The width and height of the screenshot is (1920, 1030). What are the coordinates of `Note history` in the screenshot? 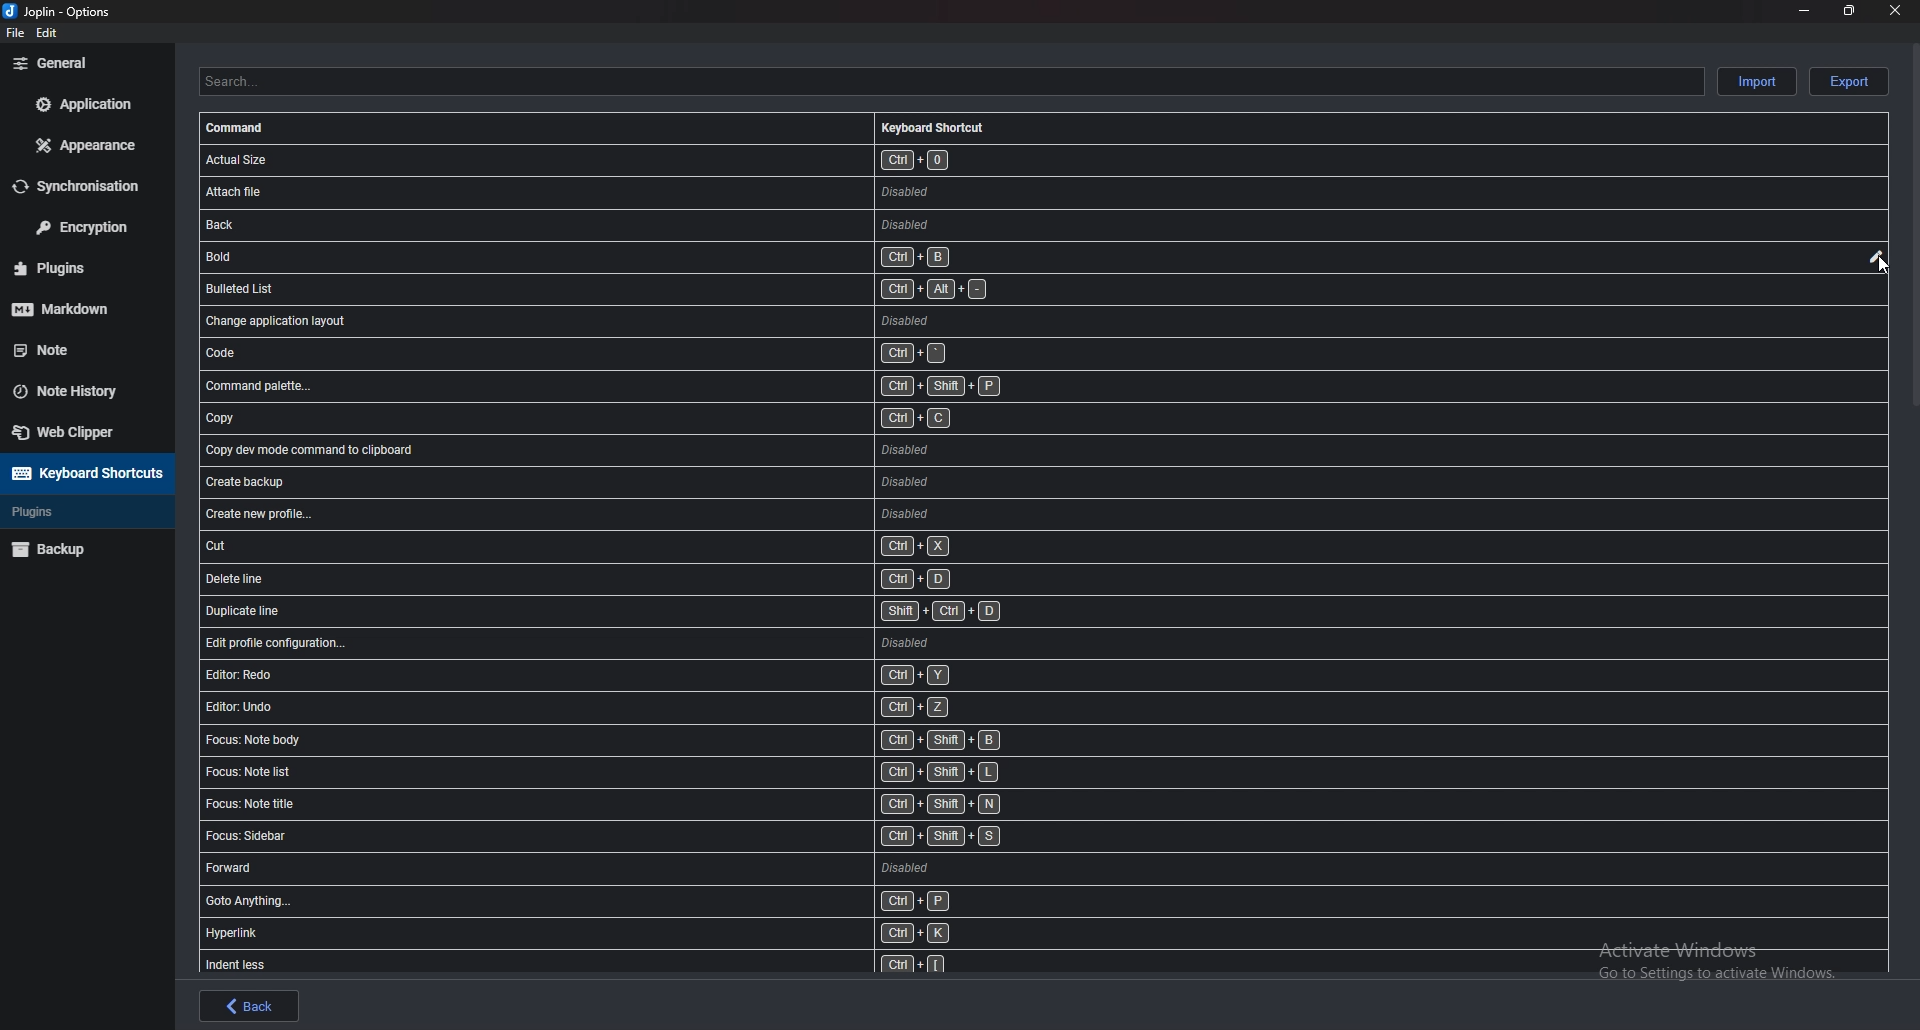 It's located at (82, 391).